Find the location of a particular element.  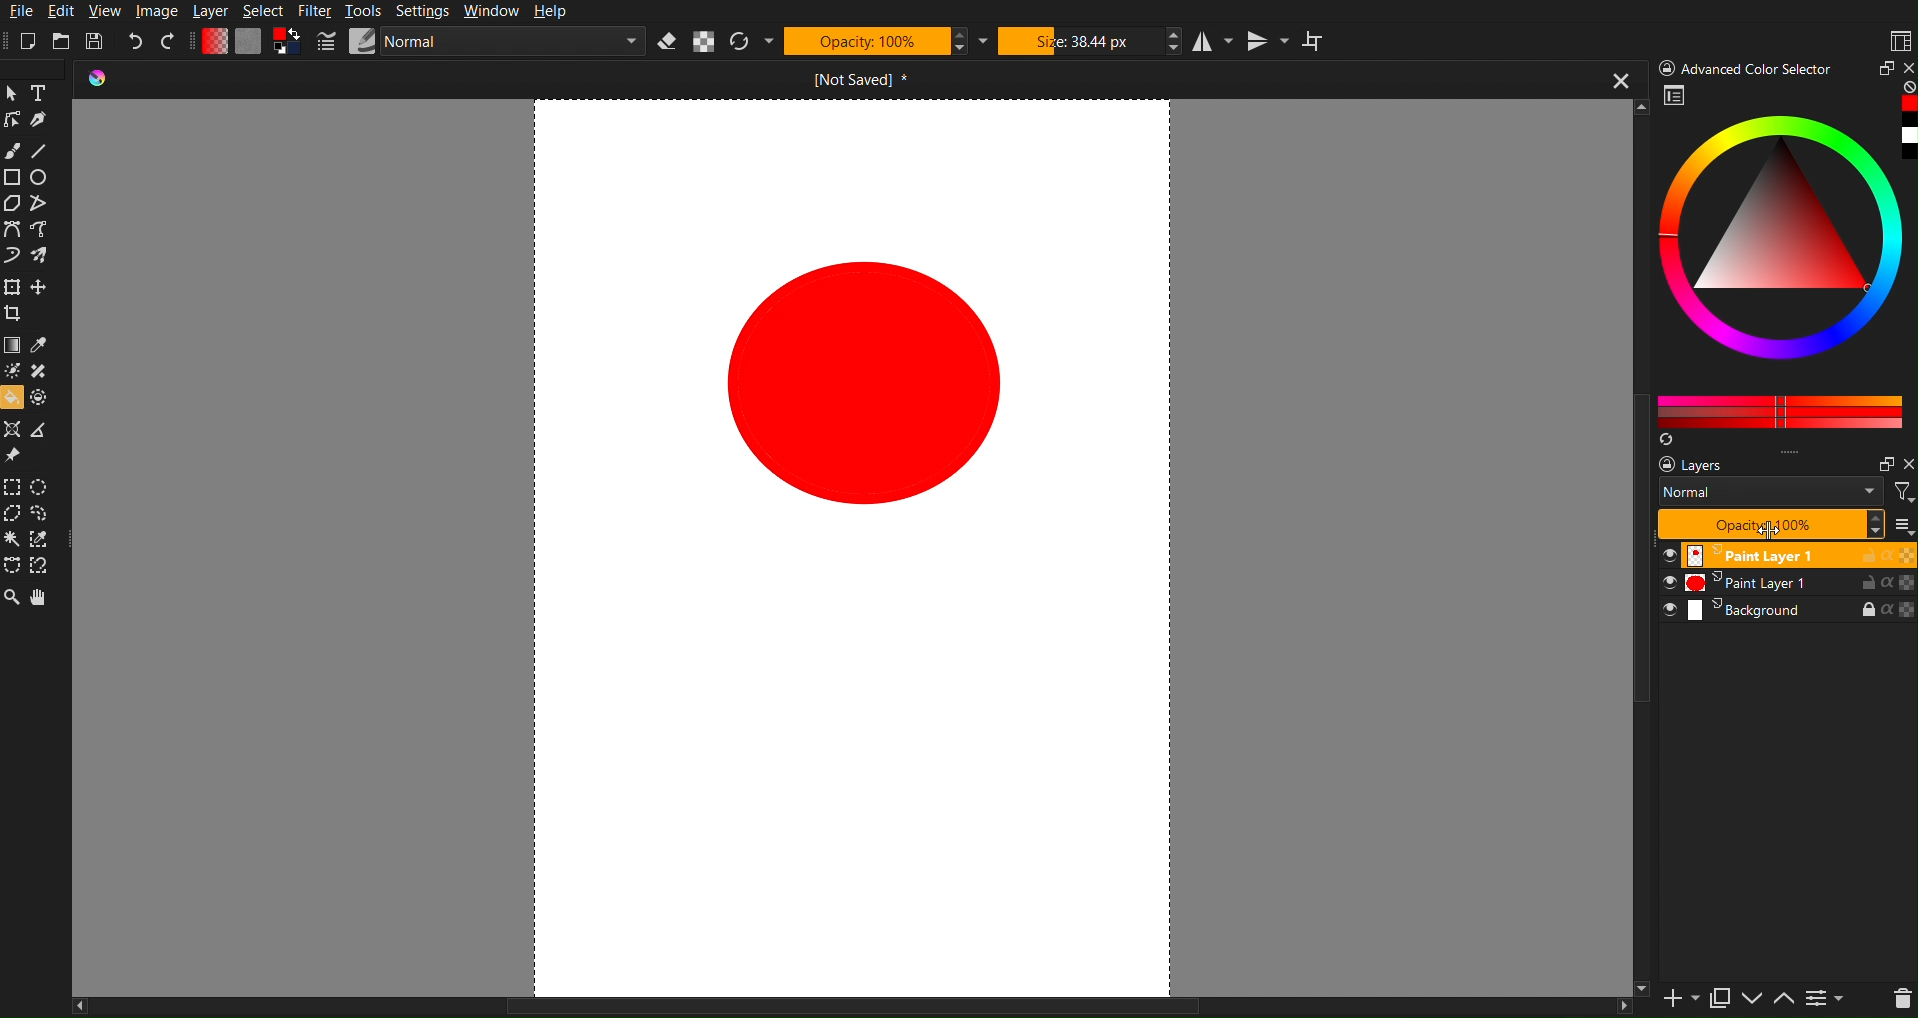

Assistant is located at coordinates (12, 429).